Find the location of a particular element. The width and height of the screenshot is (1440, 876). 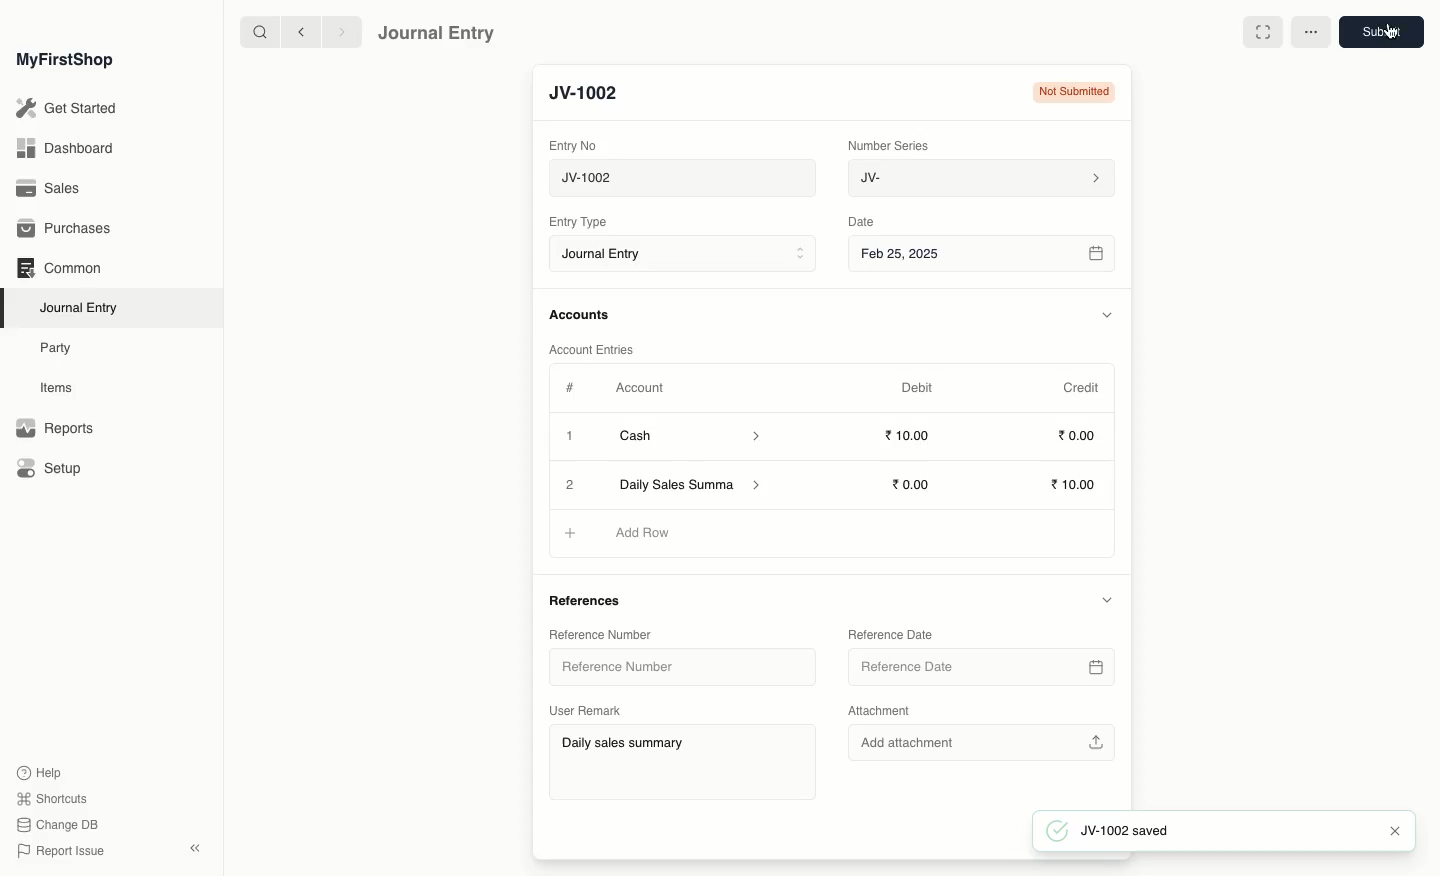

Options is located at coordinates (1311, 32).